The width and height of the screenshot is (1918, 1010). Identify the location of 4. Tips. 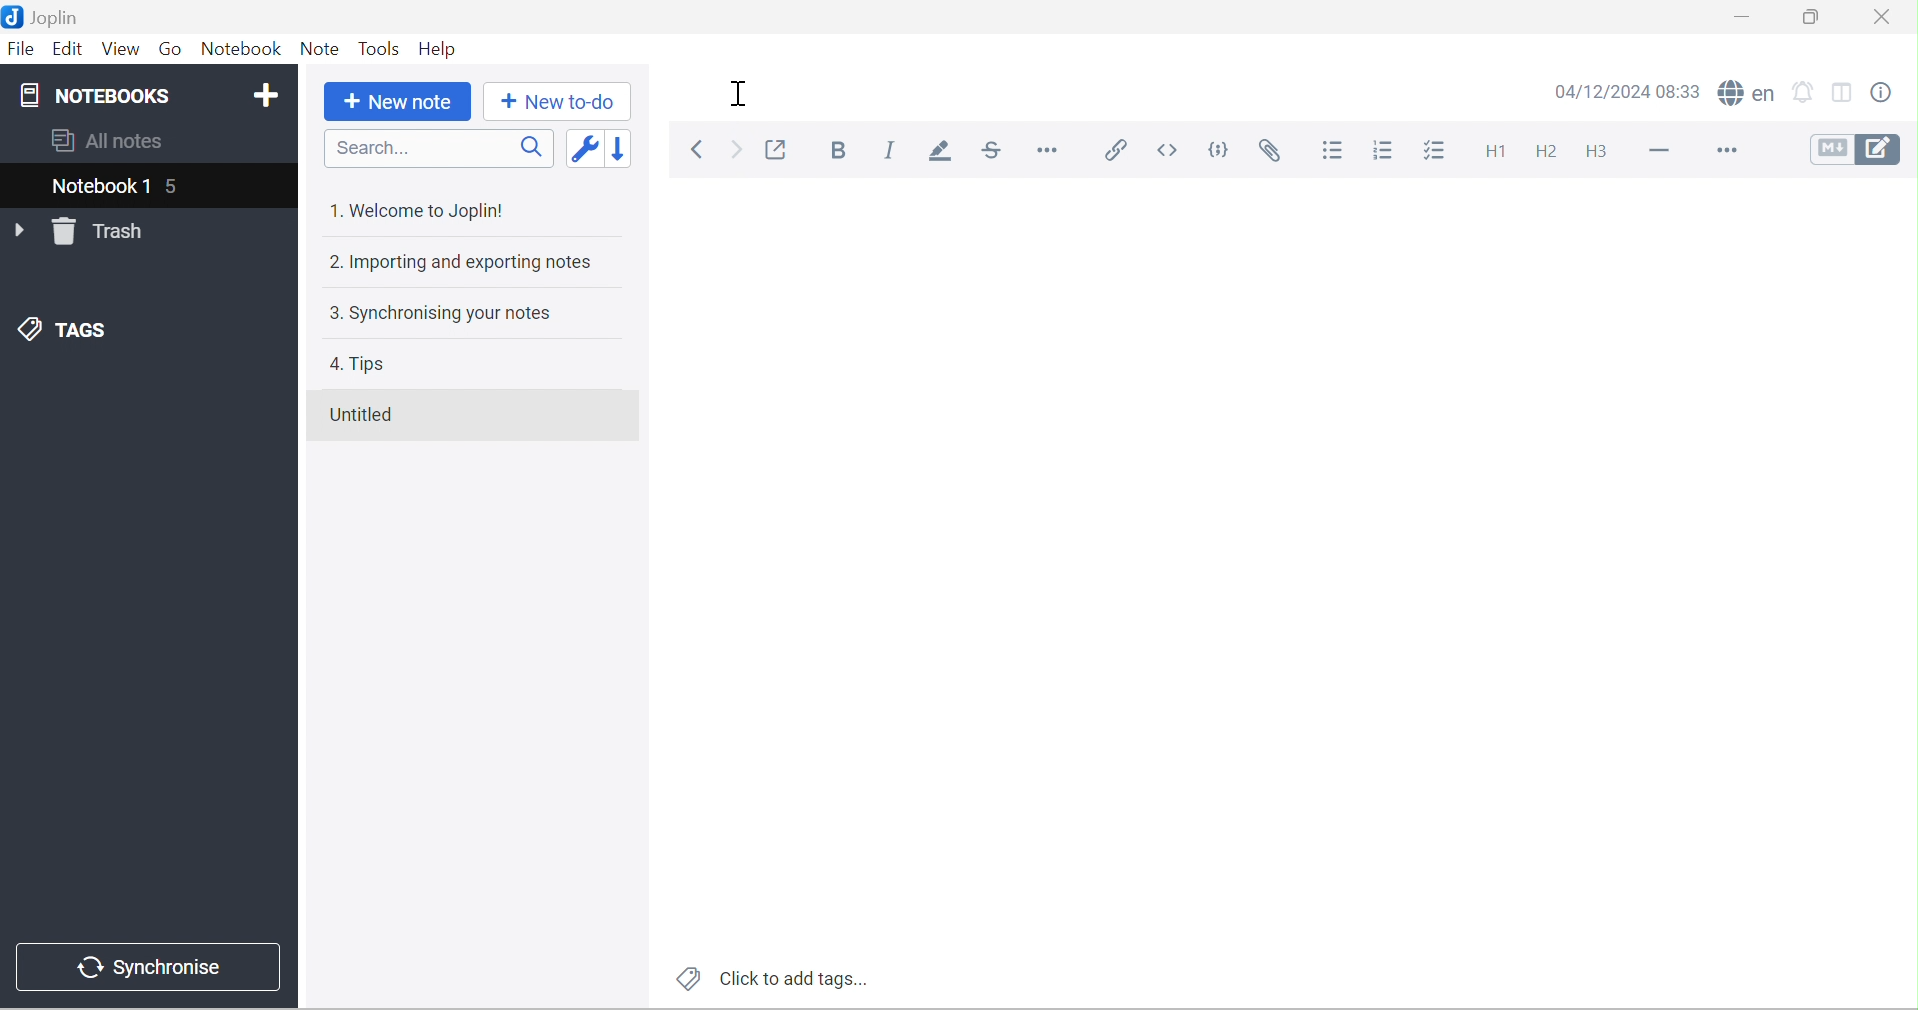
(359, 365).